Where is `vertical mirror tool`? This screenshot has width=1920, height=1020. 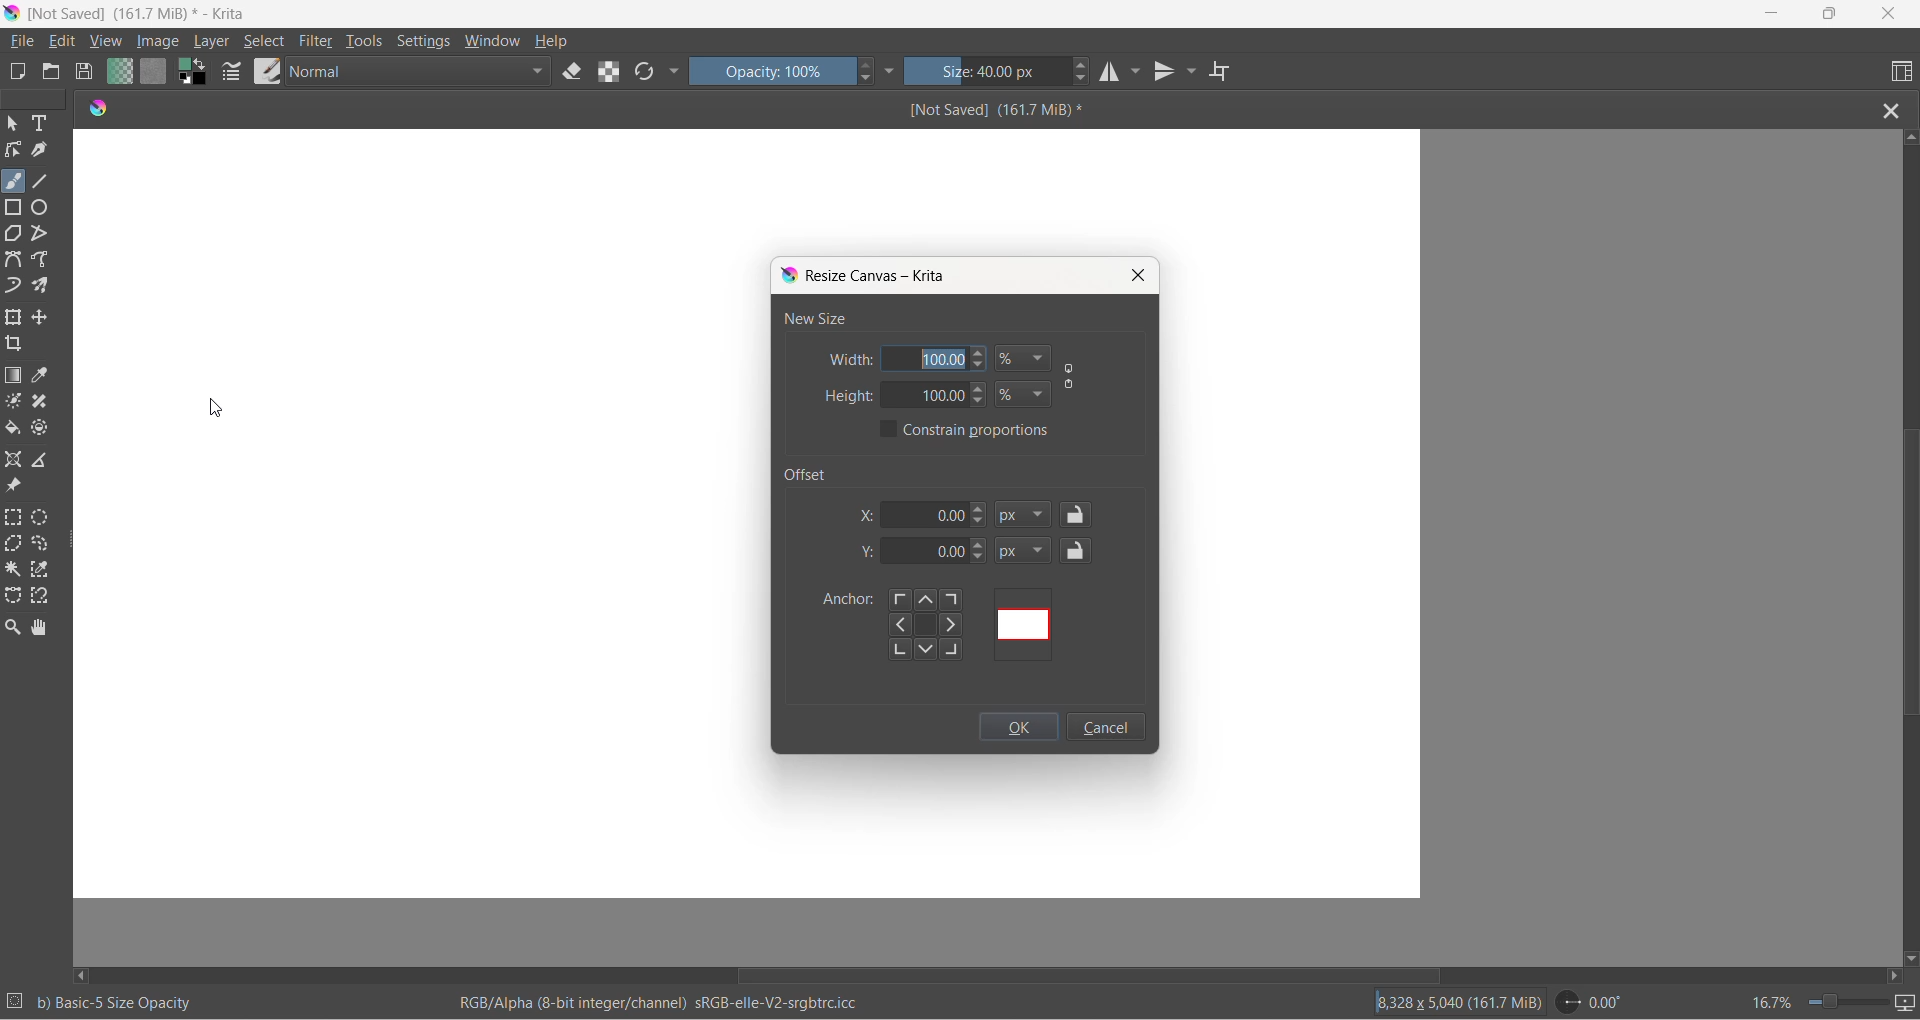 vertical mirror tool is located at coordinates (1166, 74).